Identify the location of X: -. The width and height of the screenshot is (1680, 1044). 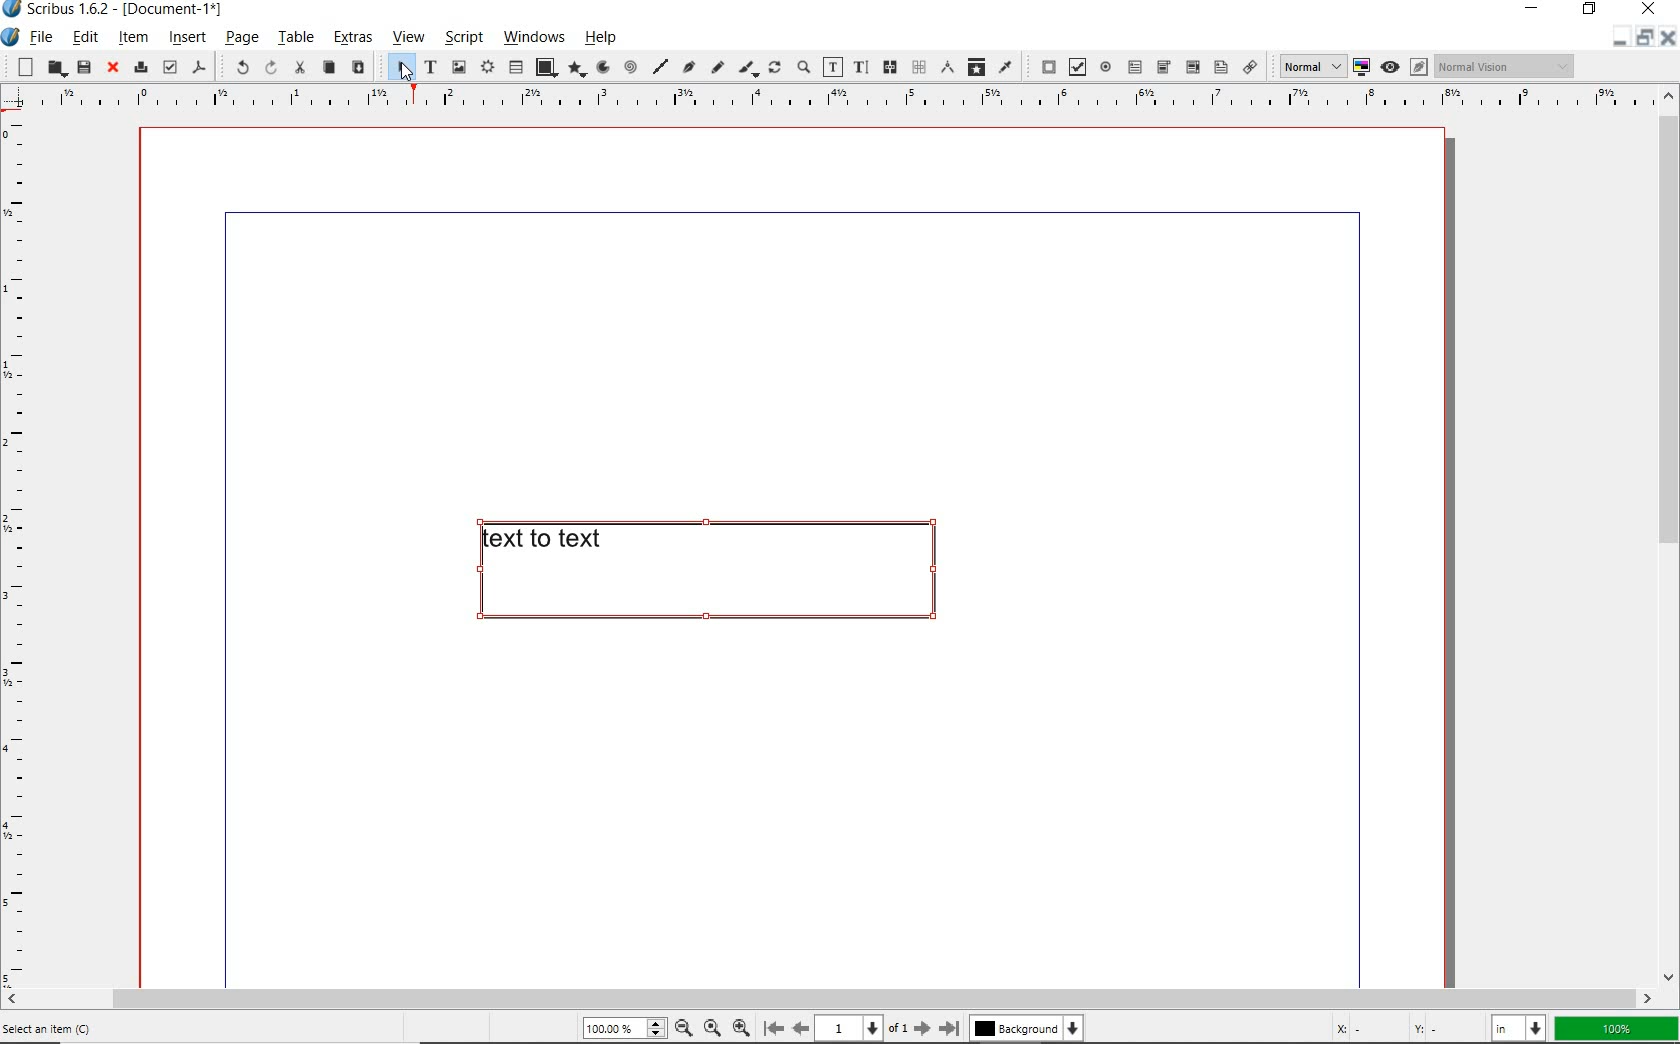
(1367, 1028).